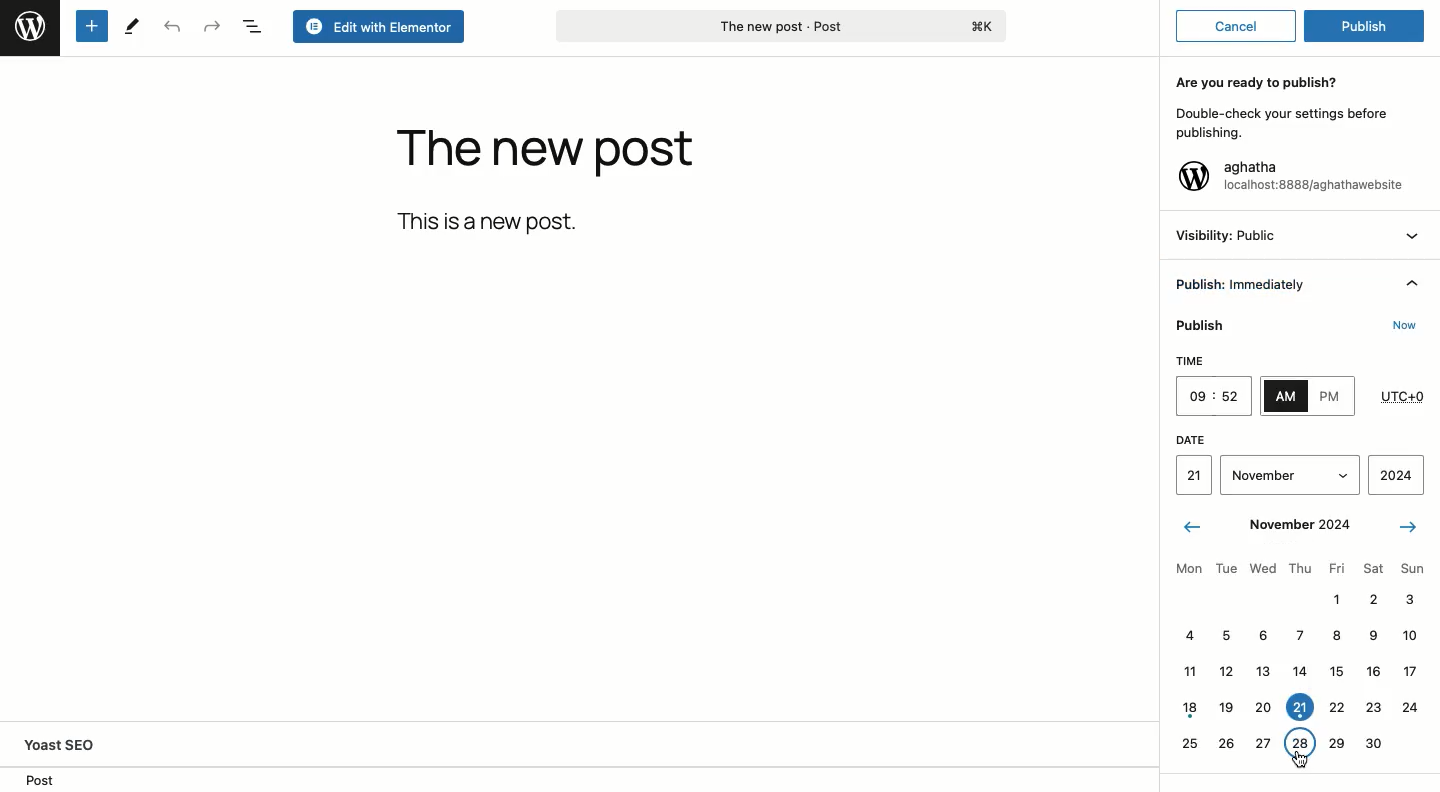  I want to click on , so click(1370, 634).